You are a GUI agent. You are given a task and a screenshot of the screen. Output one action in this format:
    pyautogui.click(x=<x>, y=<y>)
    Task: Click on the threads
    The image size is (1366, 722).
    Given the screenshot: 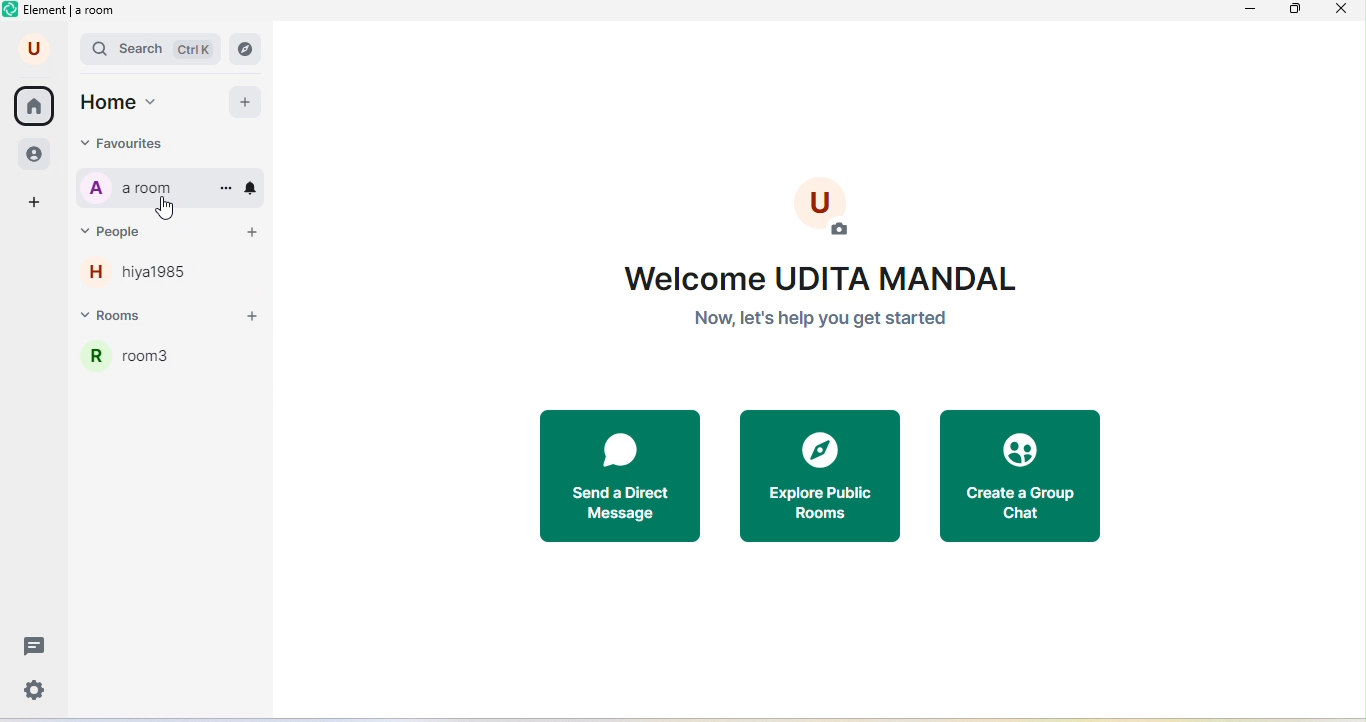 What is the action you would take?
    pyautogui.click(x=37, y=647)
    